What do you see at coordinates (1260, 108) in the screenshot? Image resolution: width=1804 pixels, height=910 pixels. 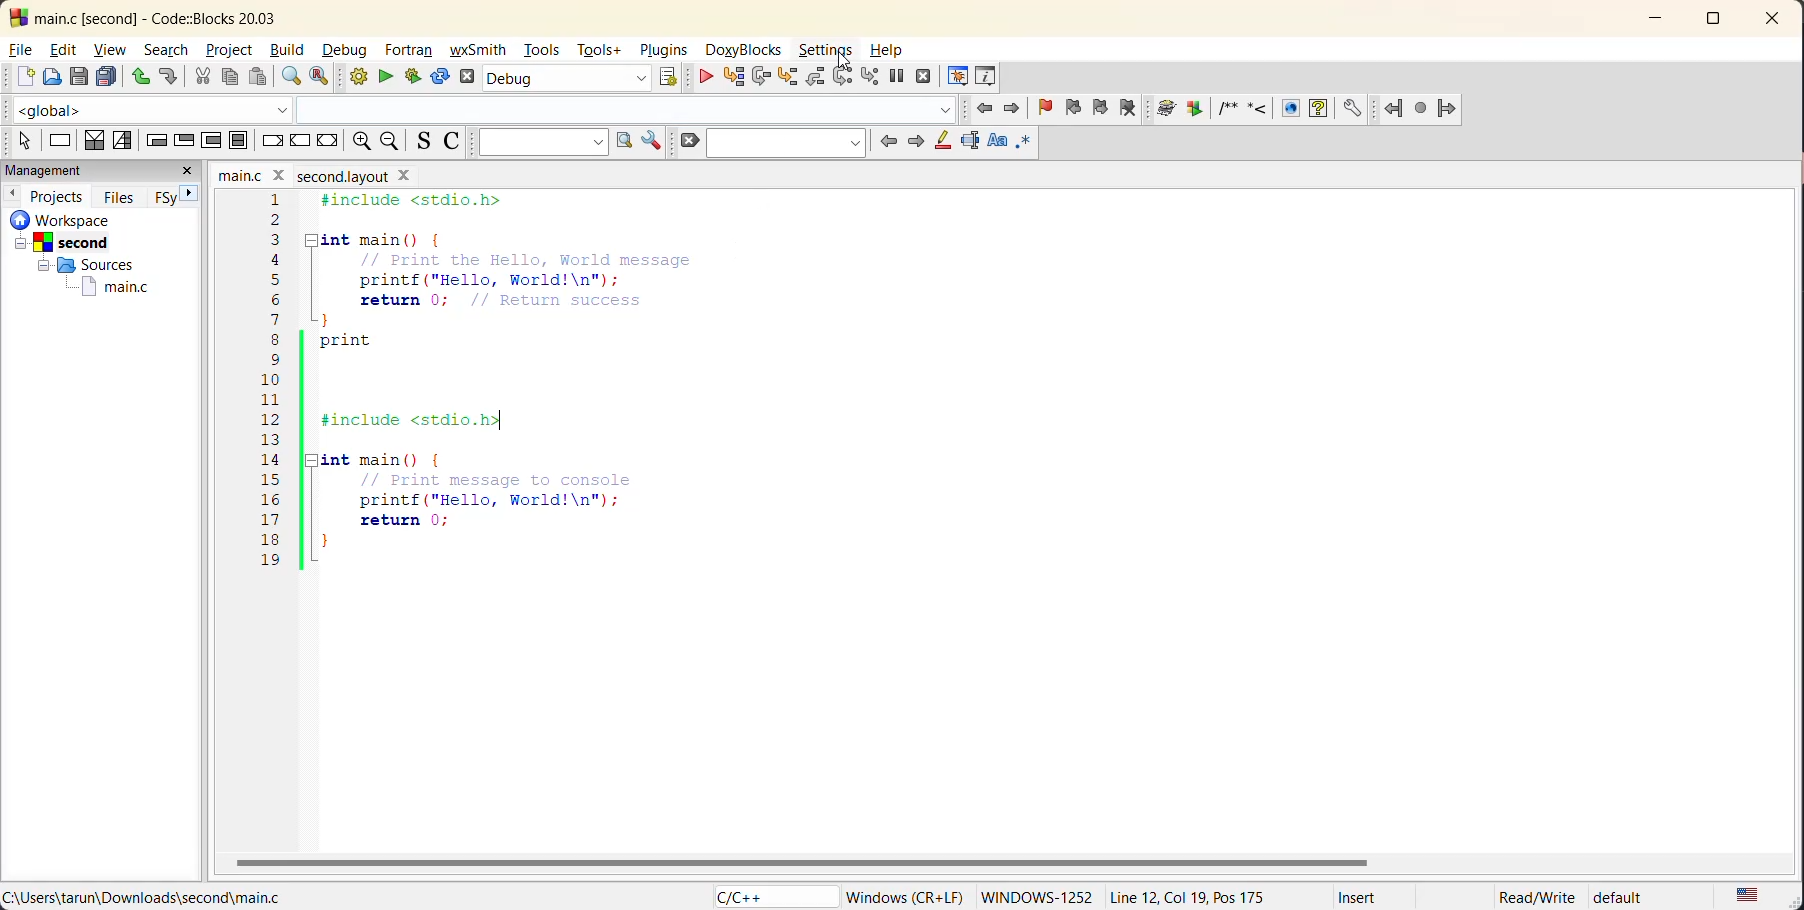 I see `doxyblocks references` at bounding box center [1260, 108].